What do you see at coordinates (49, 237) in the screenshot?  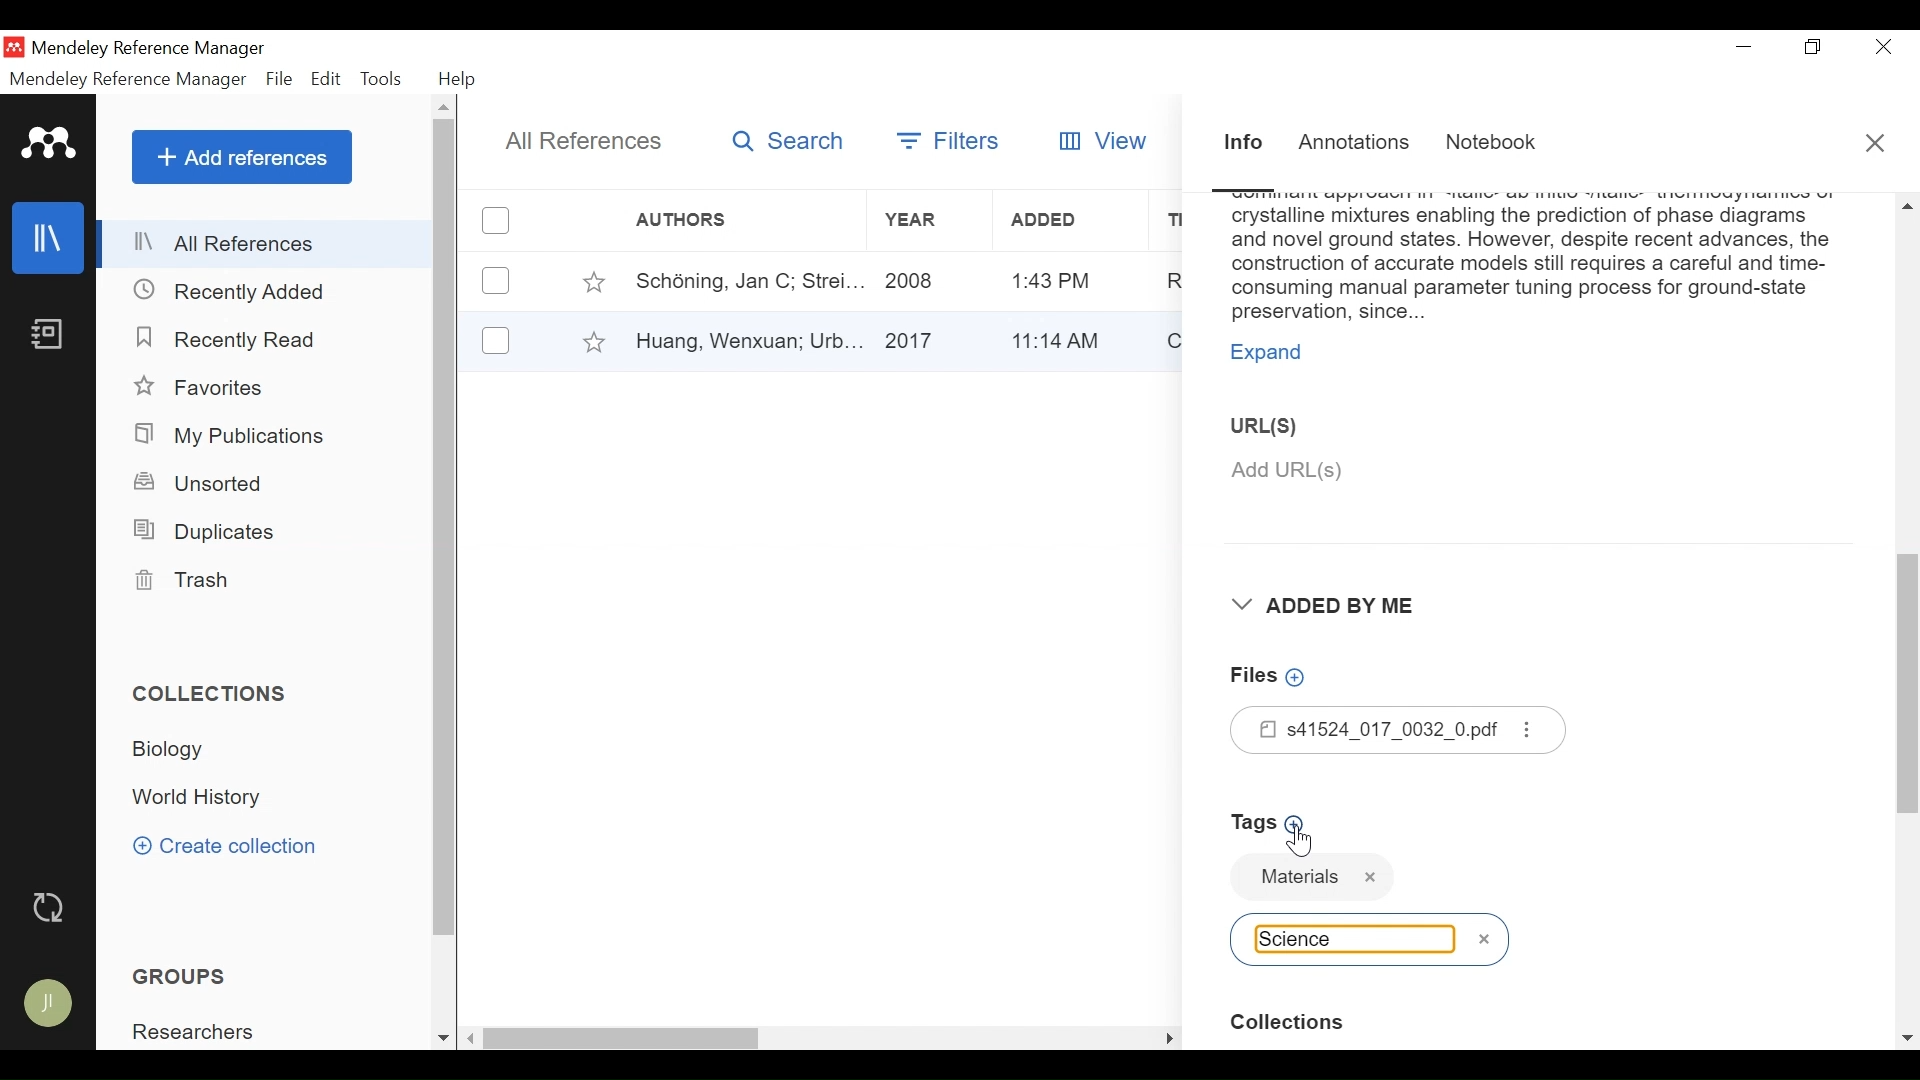 I see `Library` at bounding box center [49, 237].